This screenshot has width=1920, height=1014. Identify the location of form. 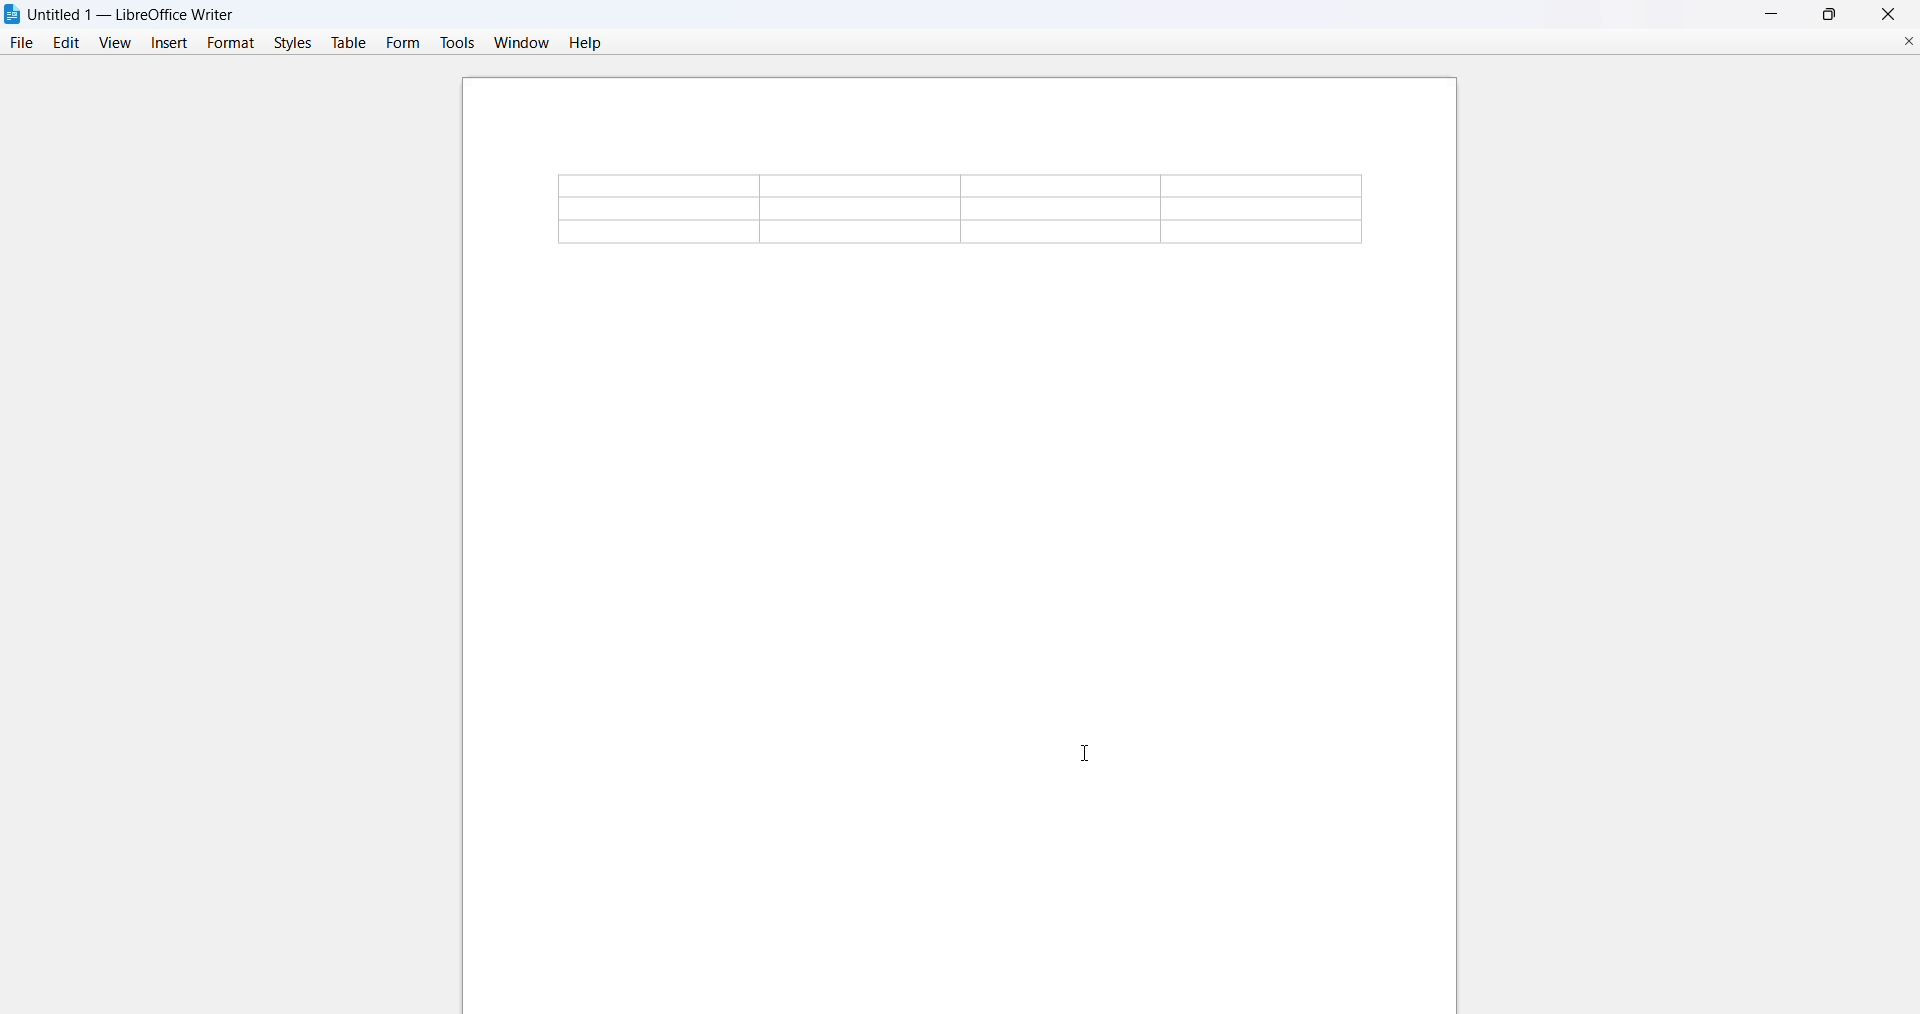
(403, 42).